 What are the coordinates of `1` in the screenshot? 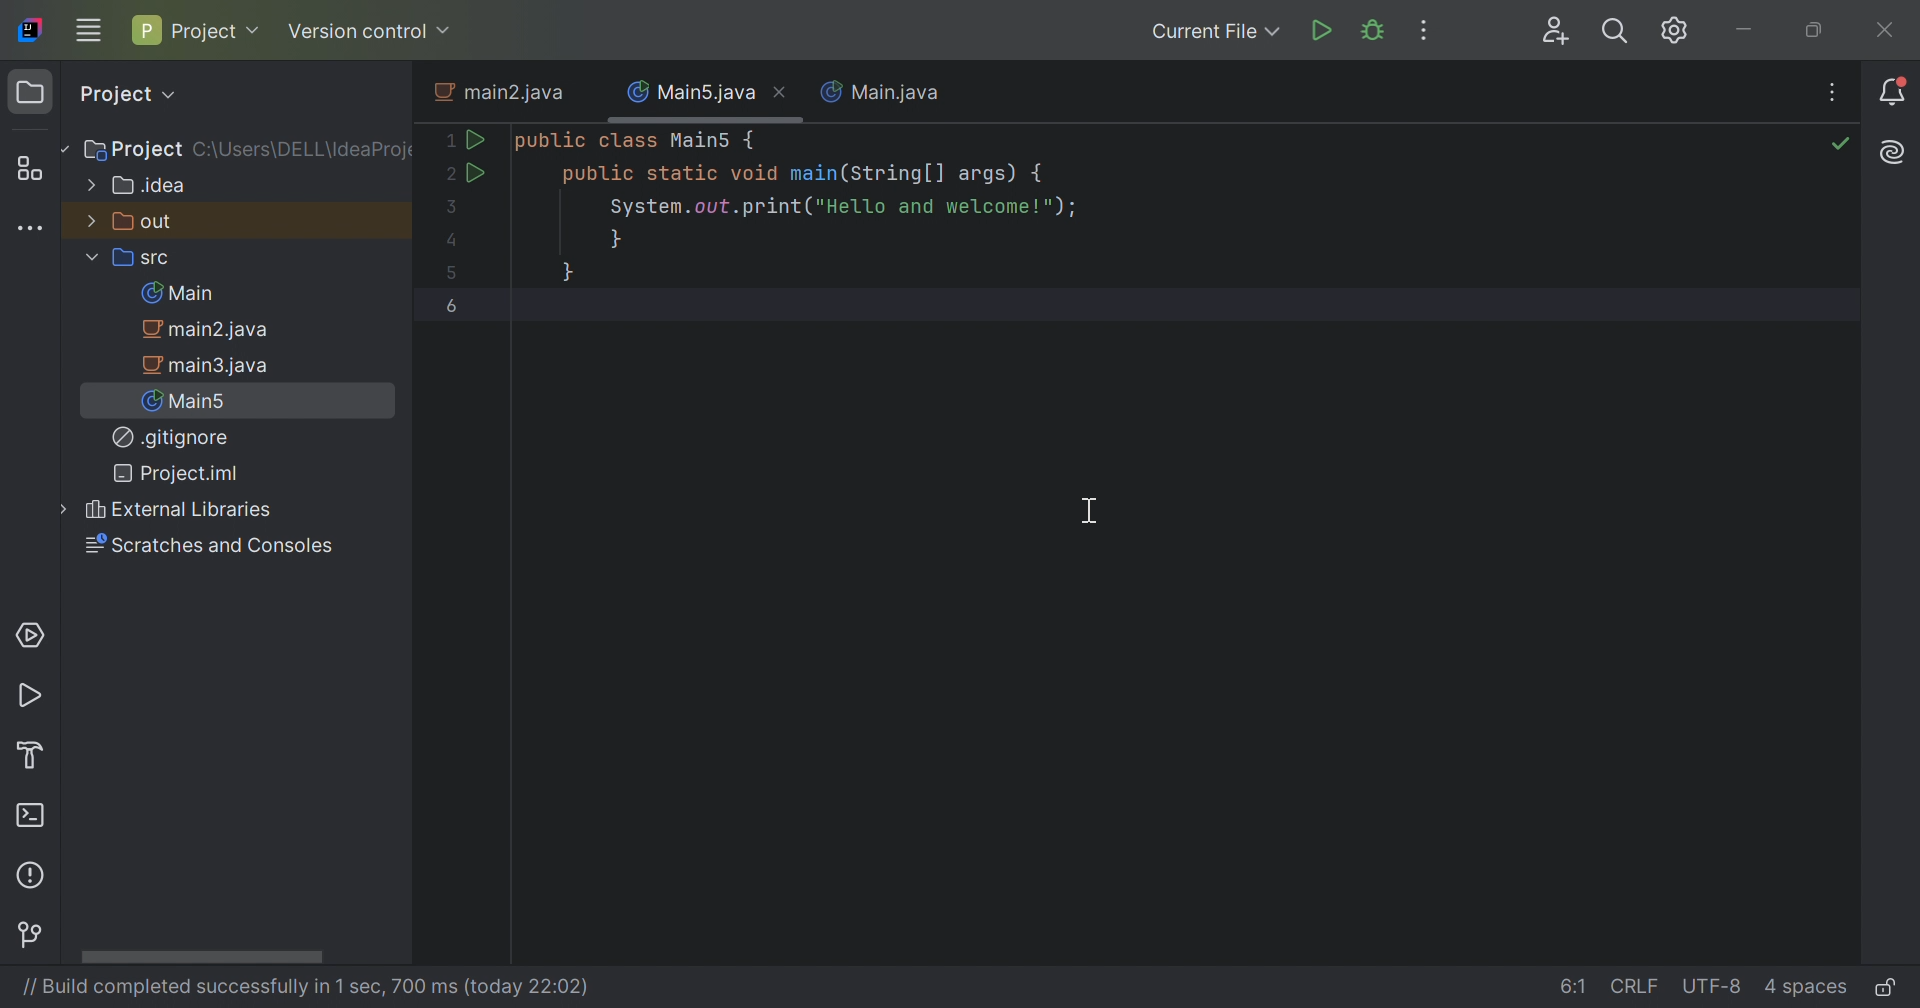 It's located at (444, 142).